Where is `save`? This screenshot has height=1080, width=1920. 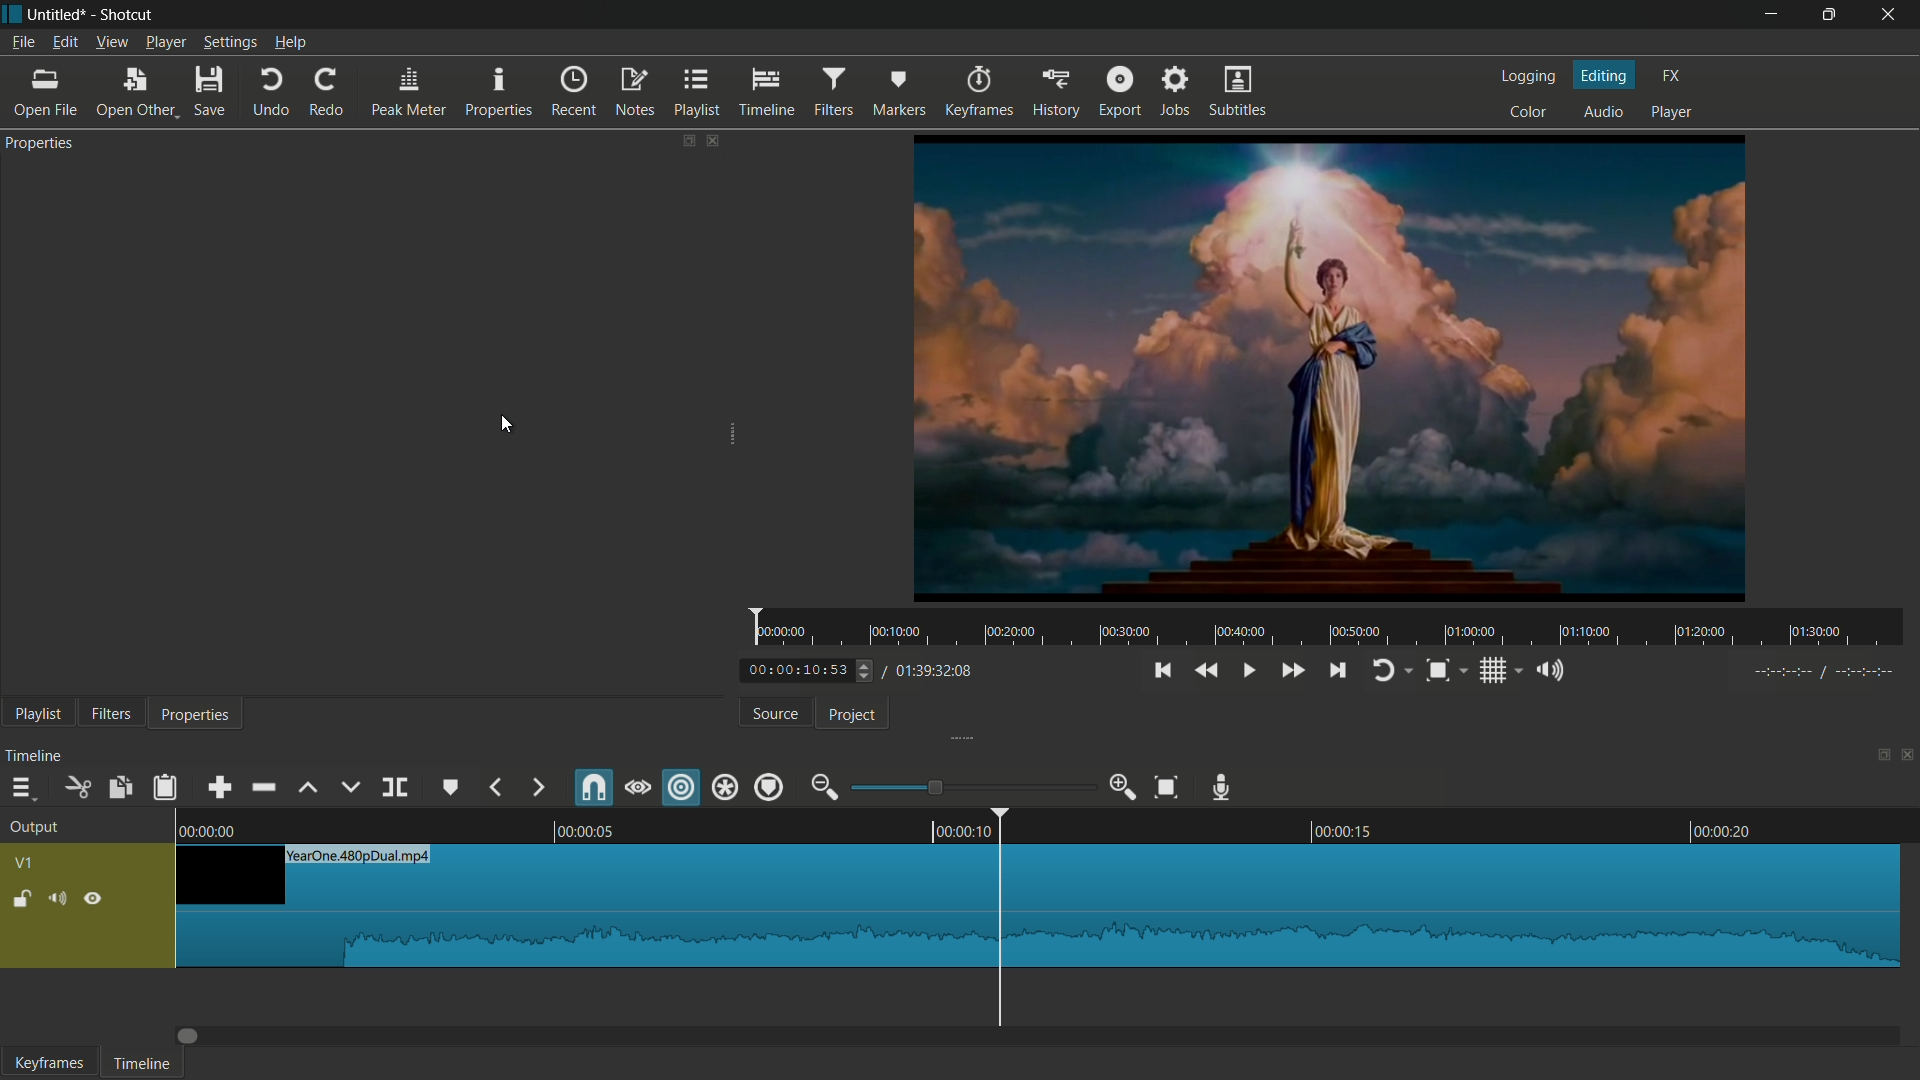
save is located at coordinates (209, 91).